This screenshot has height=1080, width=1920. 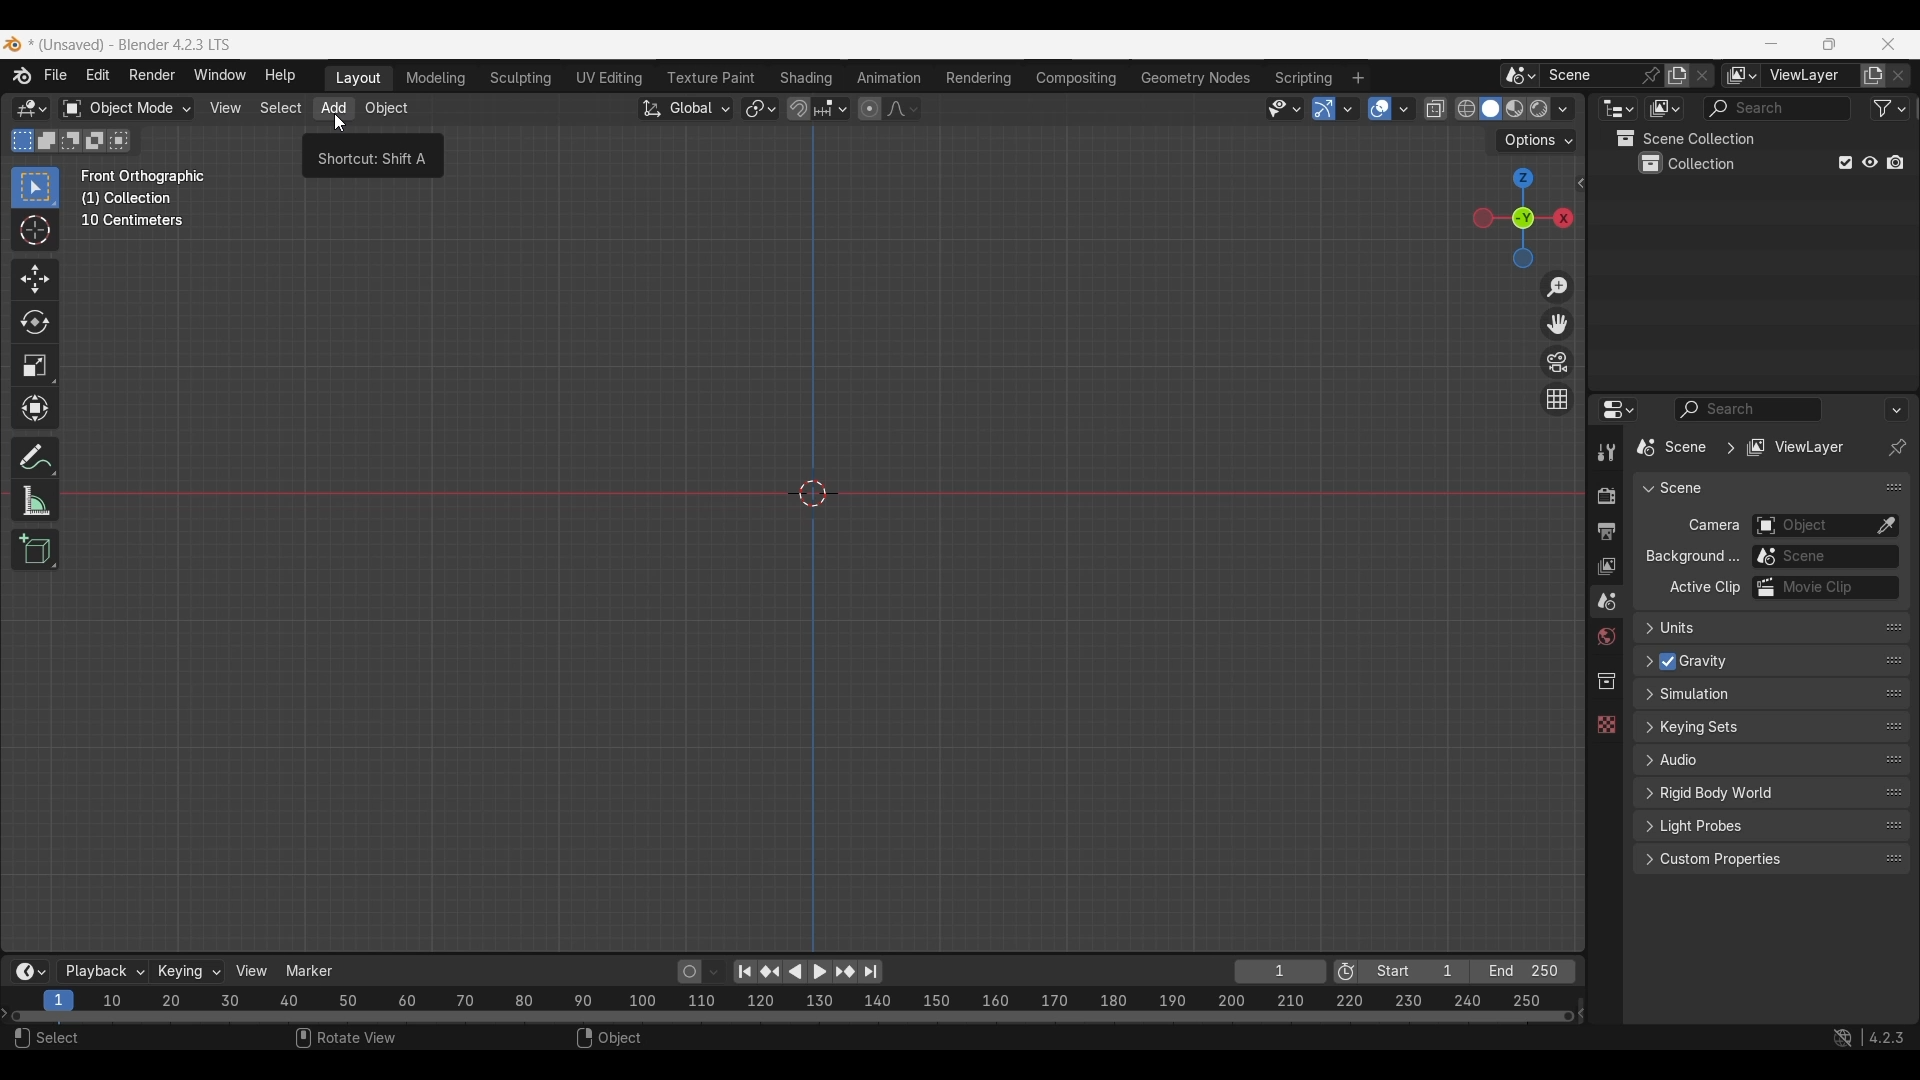 What do you see at coordinates (1829, 44) in the screenshot?
I see `Show interface in a smaller tab` at bounding box center [1829, 44].